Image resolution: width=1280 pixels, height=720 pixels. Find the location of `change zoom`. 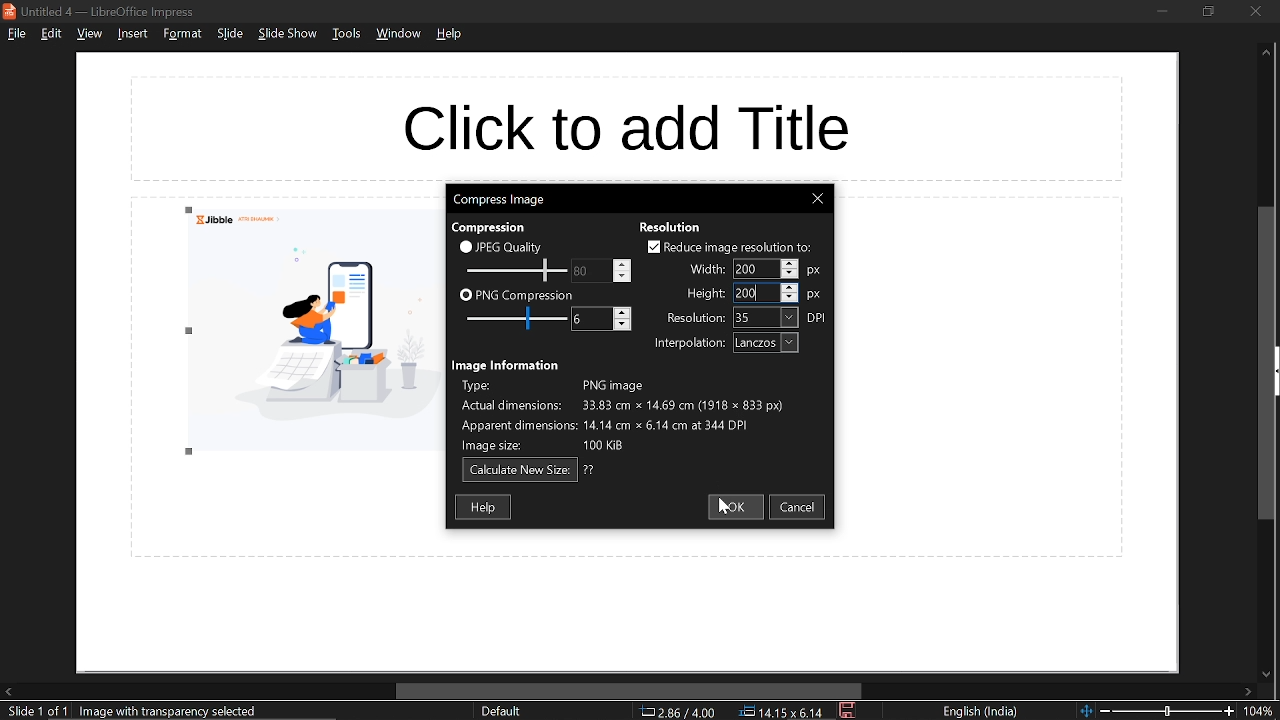

change zoom is located at coordinates (1157, 711).